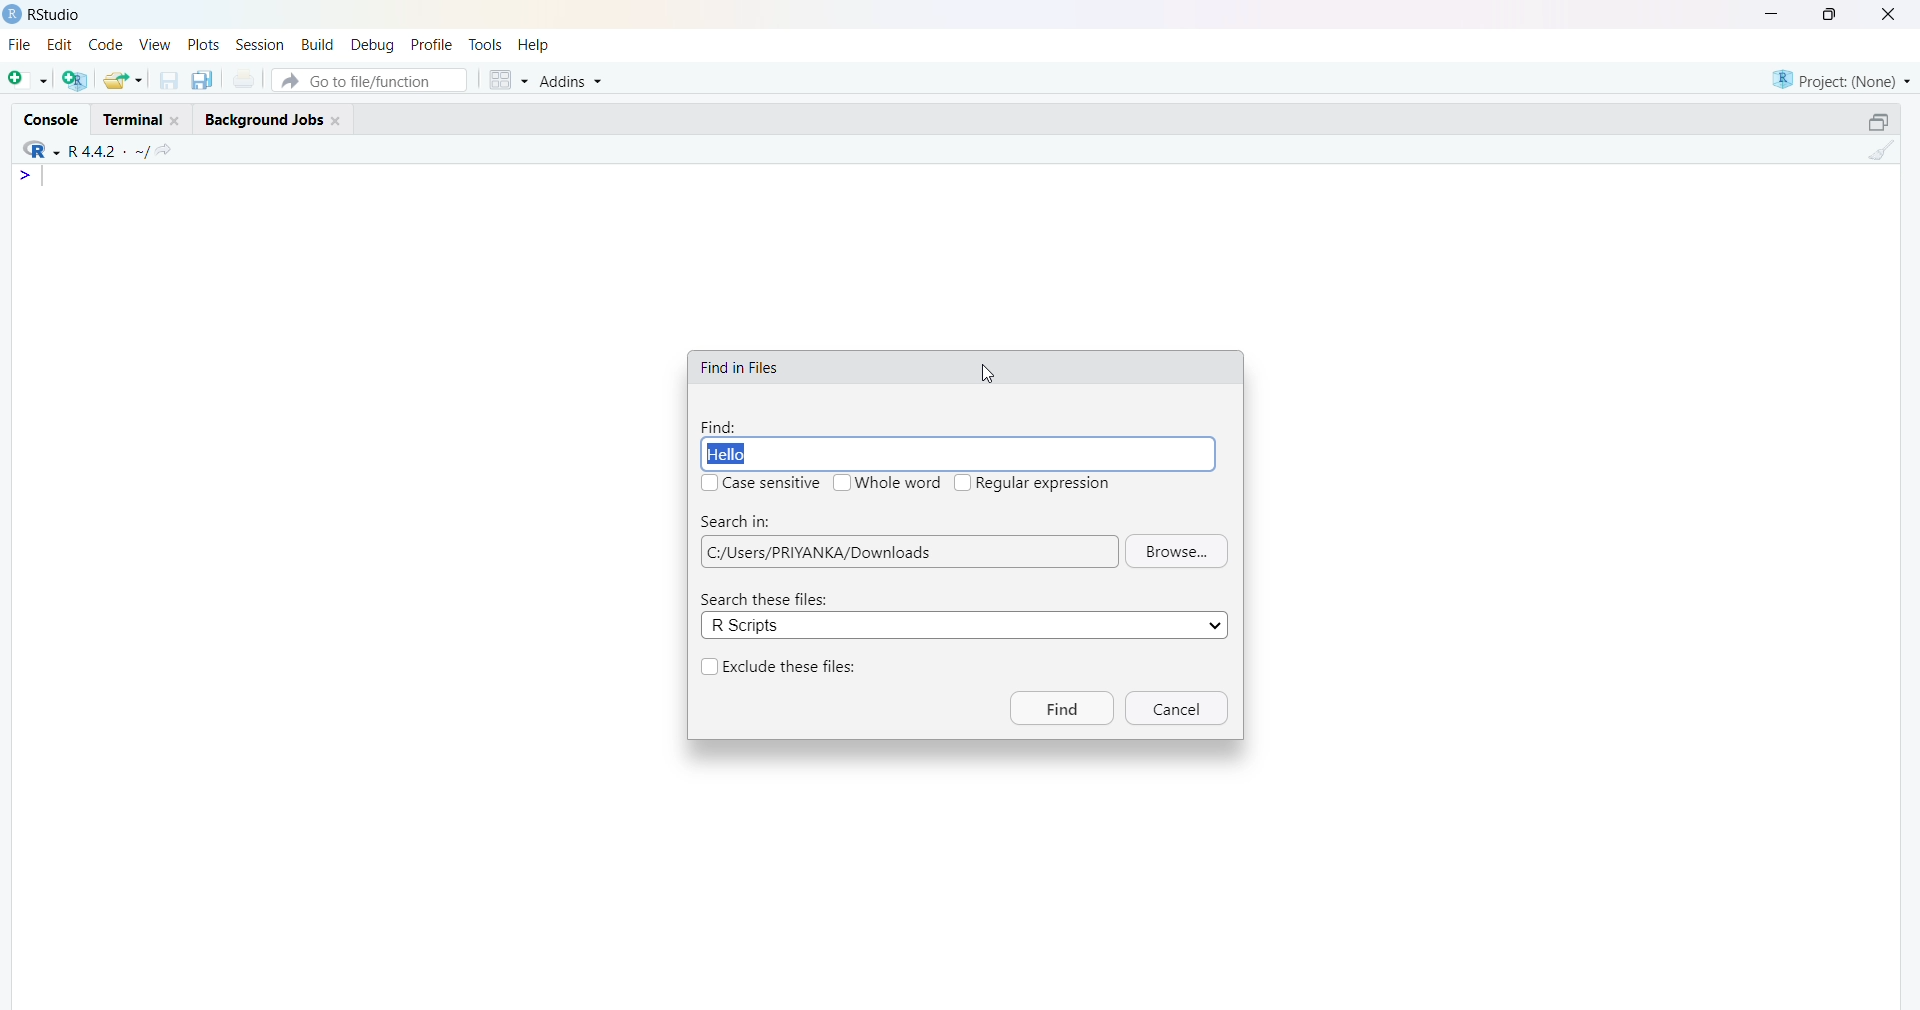  What do you see at coordinates (204, 80) in the screenshot?
I see `duplicate` at bounding box center [204, 80].